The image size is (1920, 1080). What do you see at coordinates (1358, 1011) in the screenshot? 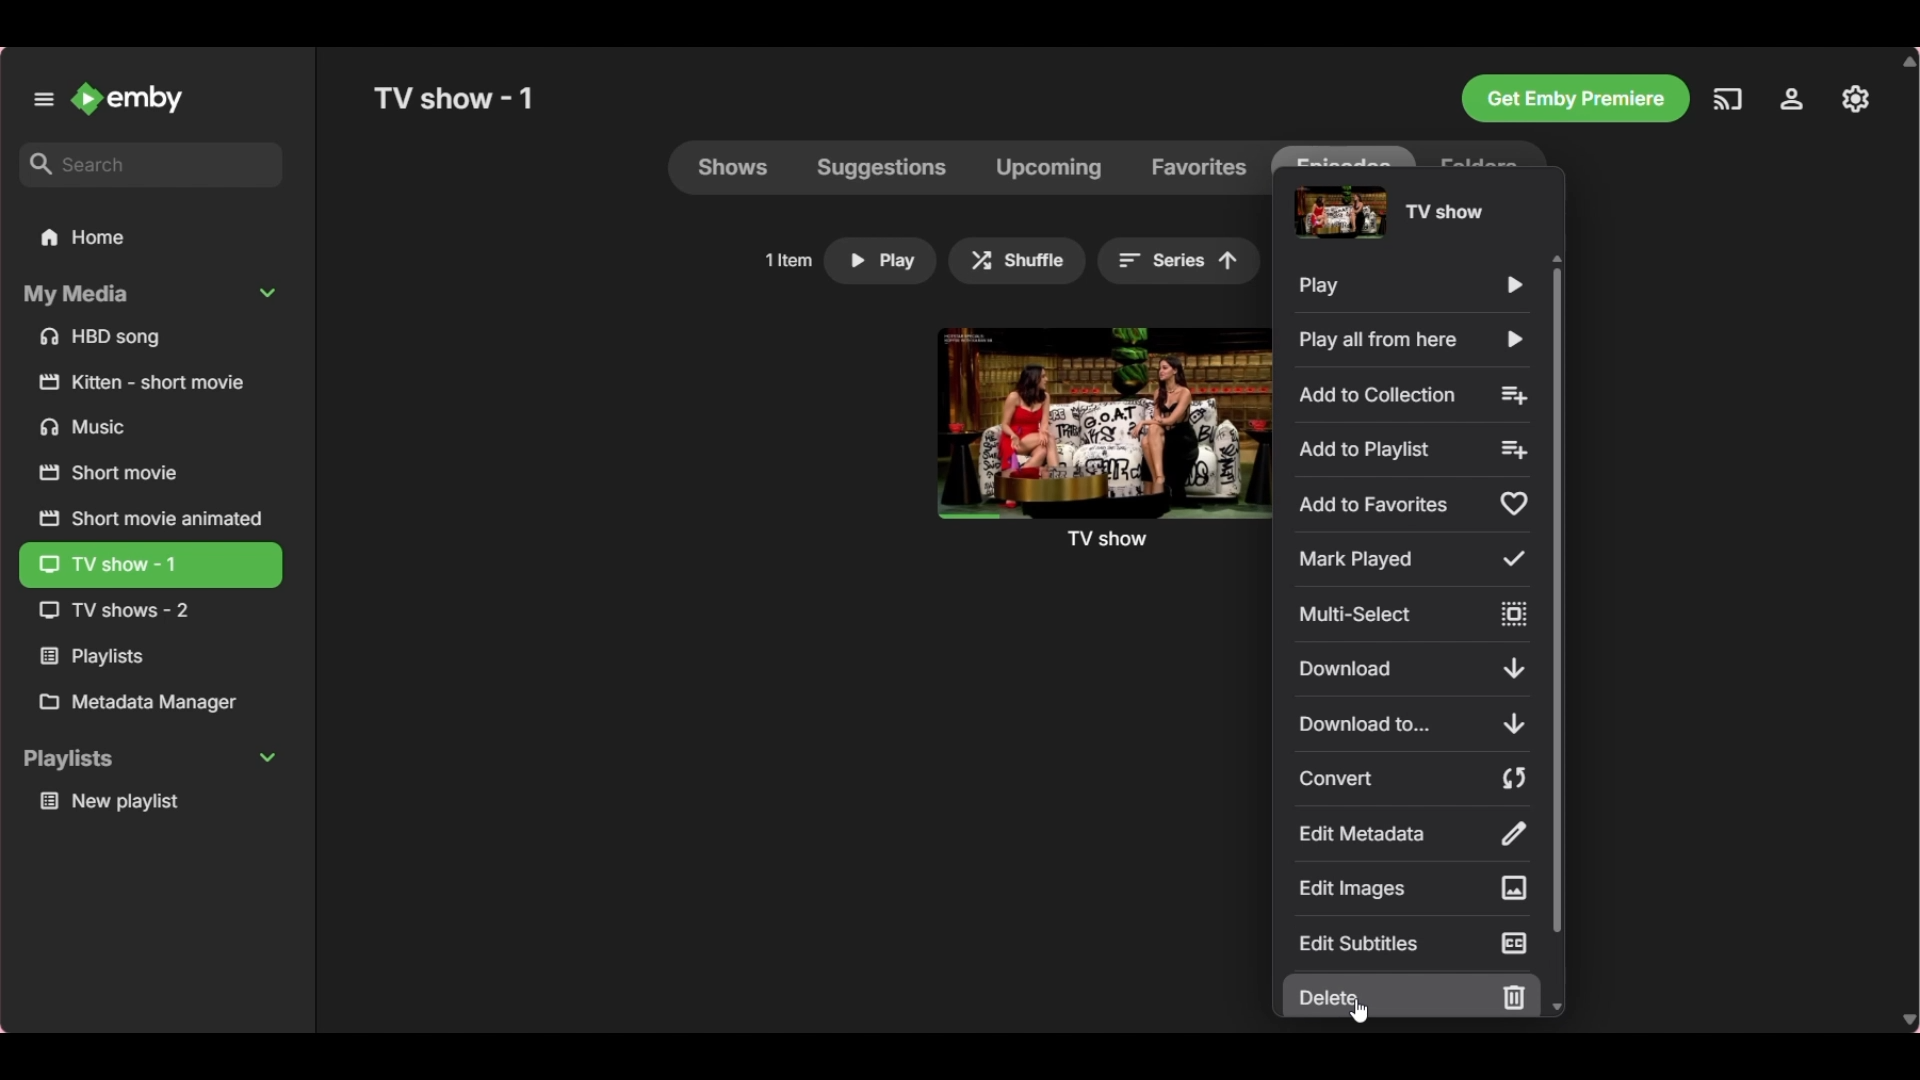
I see `Cursor` at bounding box center [1358, 1011].